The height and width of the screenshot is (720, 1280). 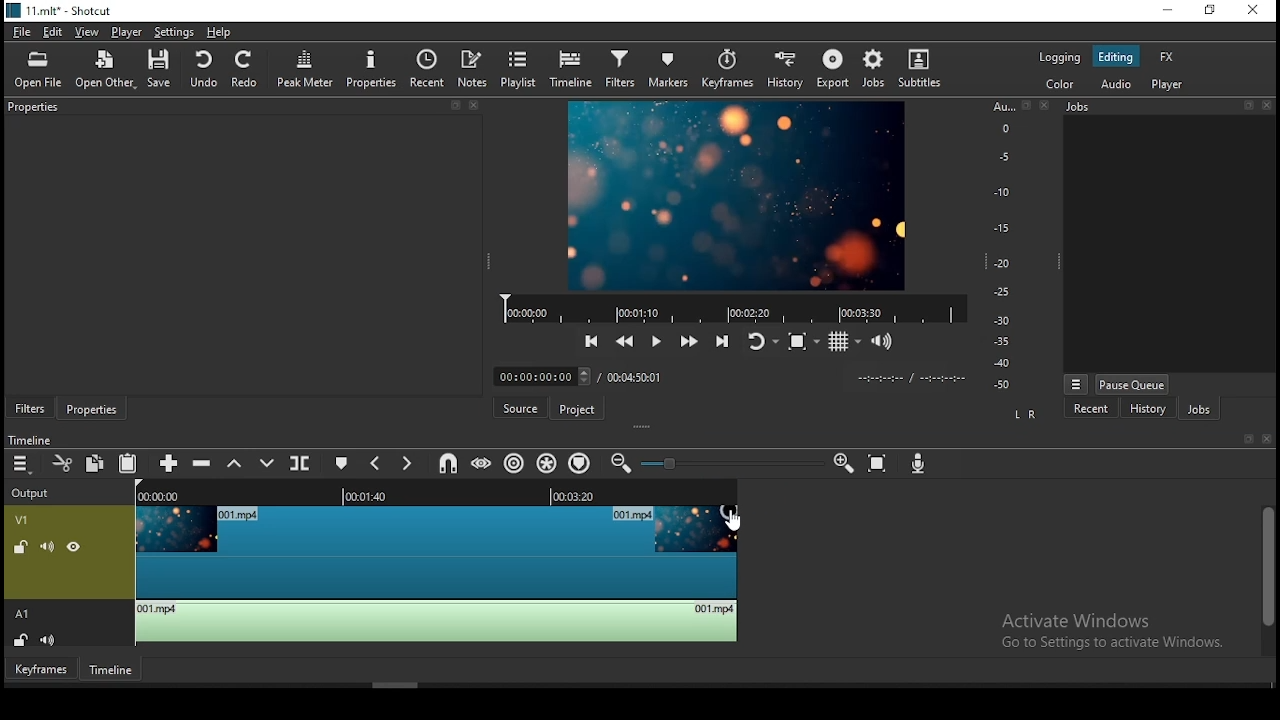 I want to click on timeline, so click(x=111, y=672).